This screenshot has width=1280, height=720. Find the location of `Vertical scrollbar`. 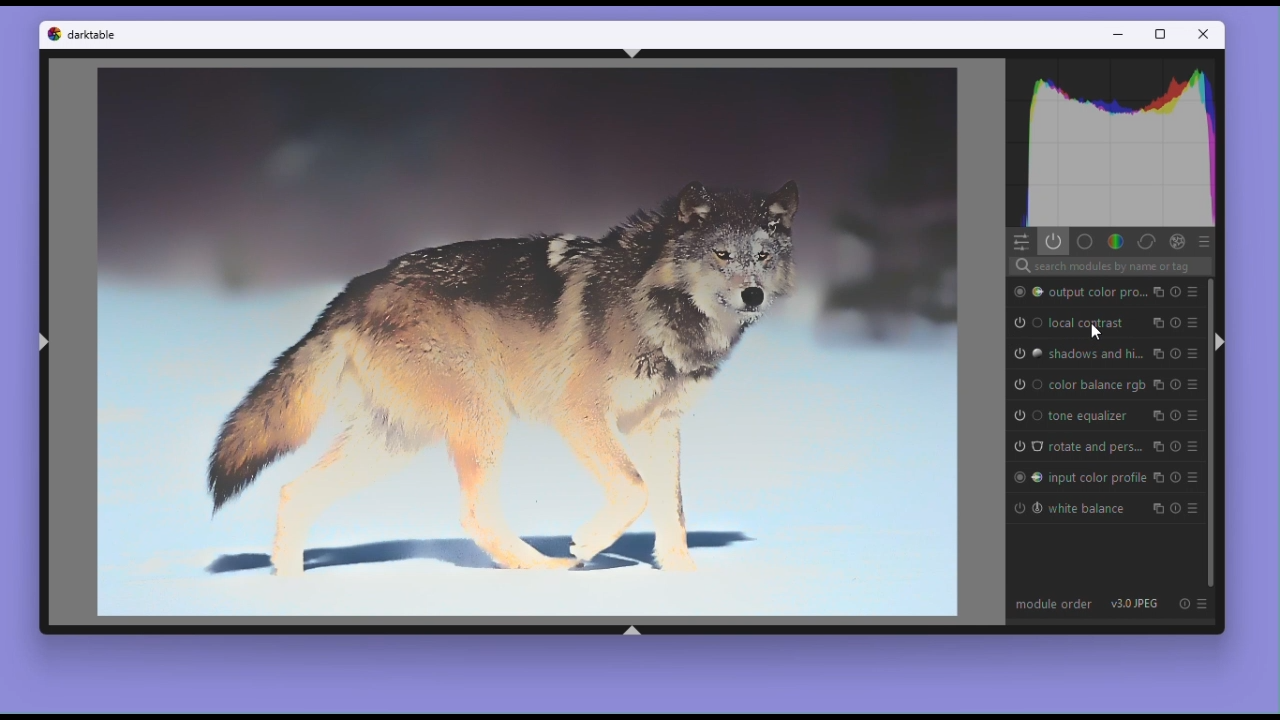

Vertical scrollbar is located at coordinates (1208, 433).